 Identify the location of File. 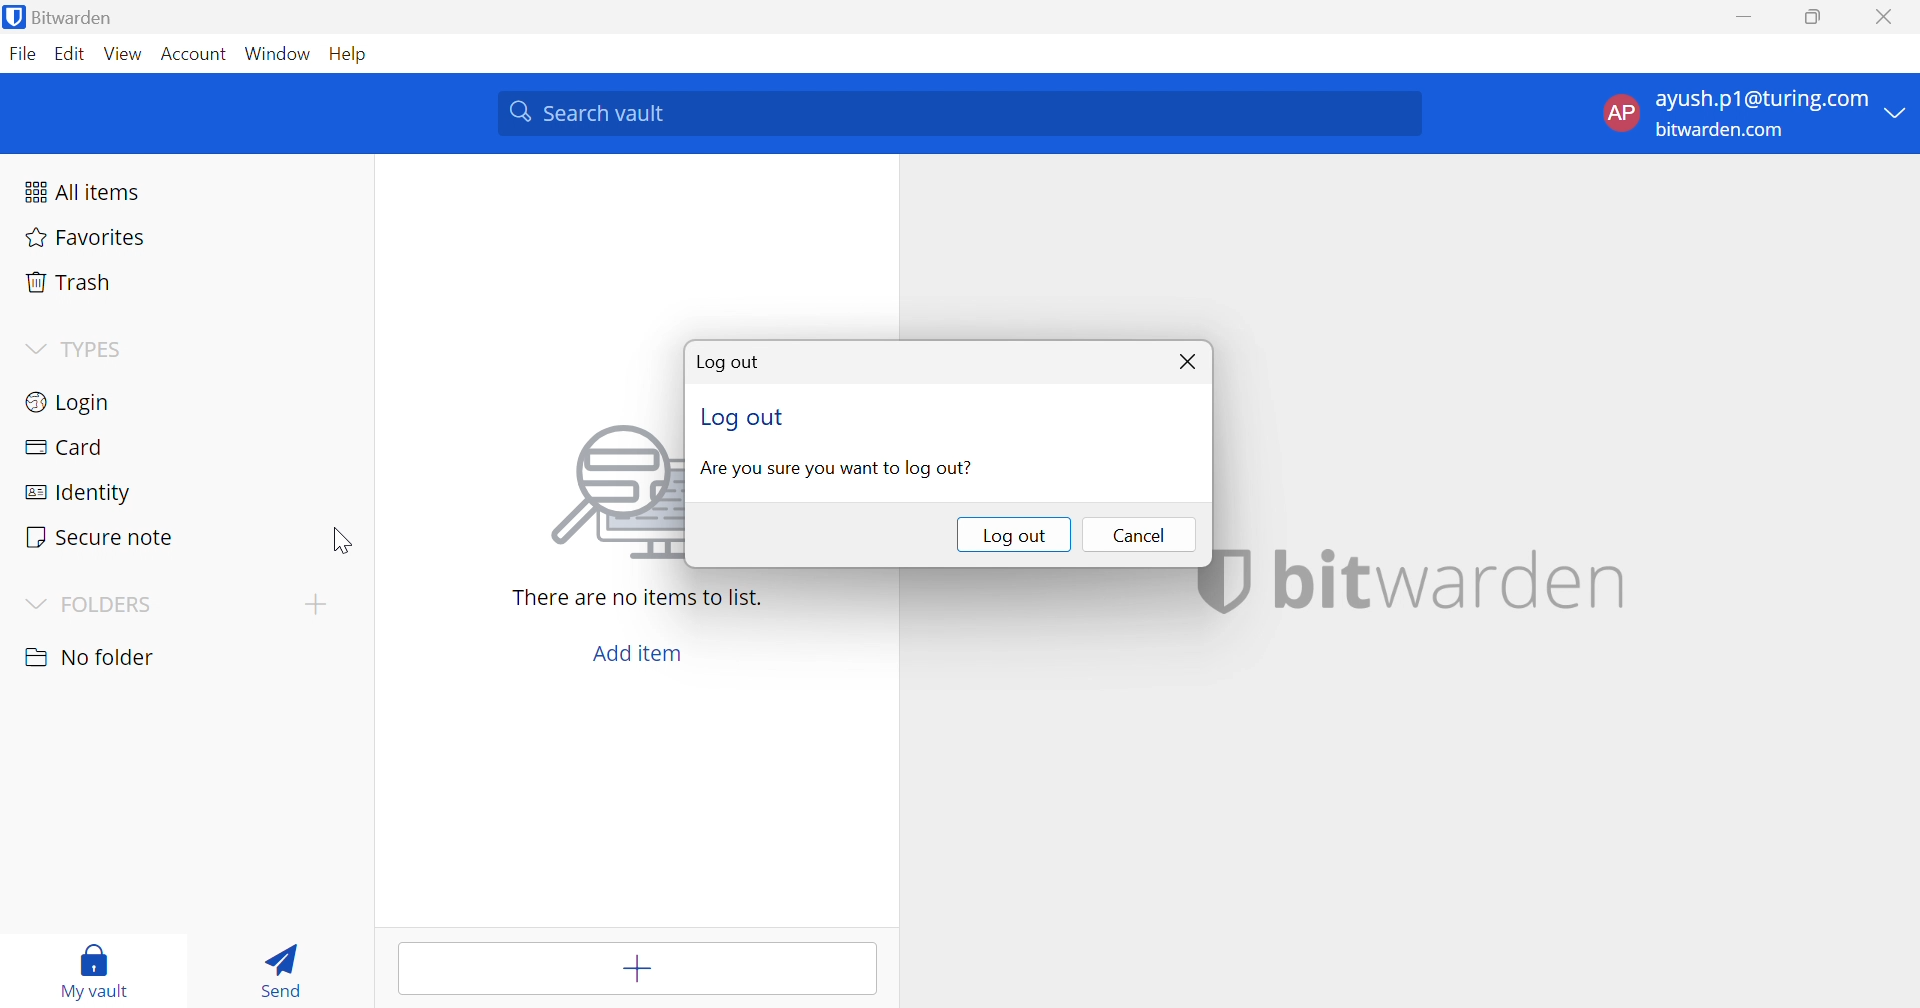
(22, 55).